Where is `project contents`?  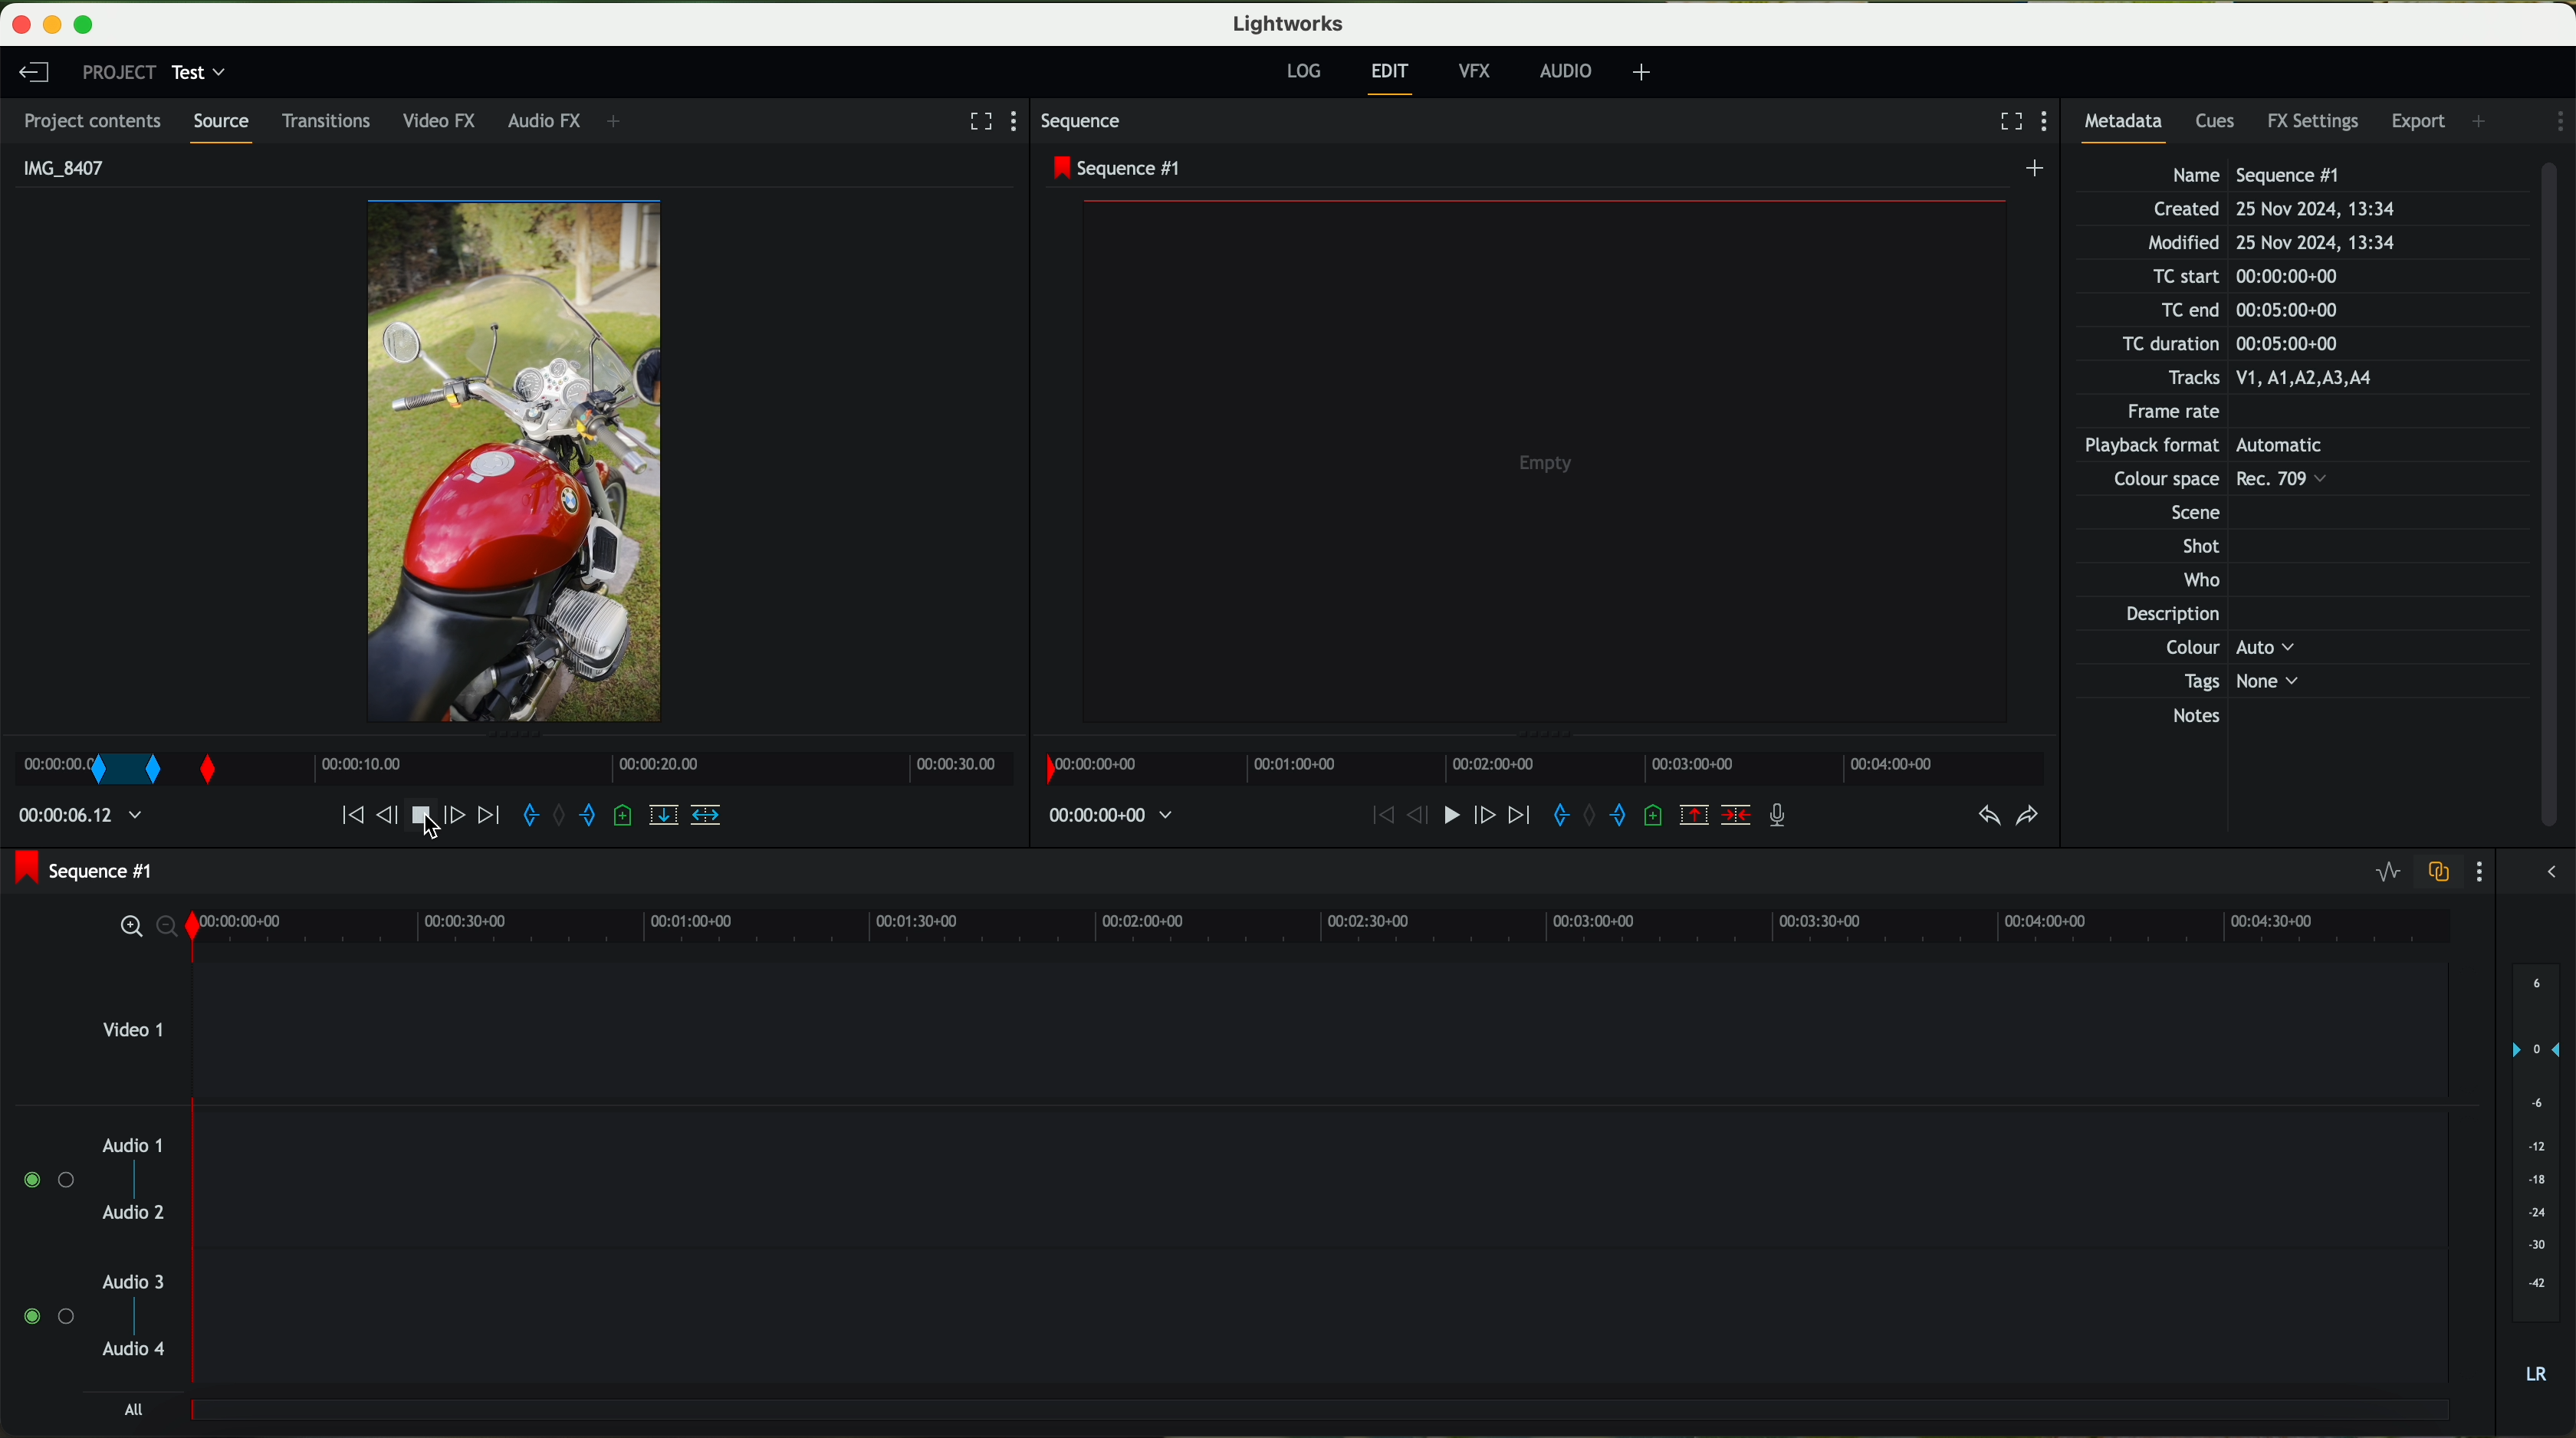 project contents is located at coordinates (95, 121).